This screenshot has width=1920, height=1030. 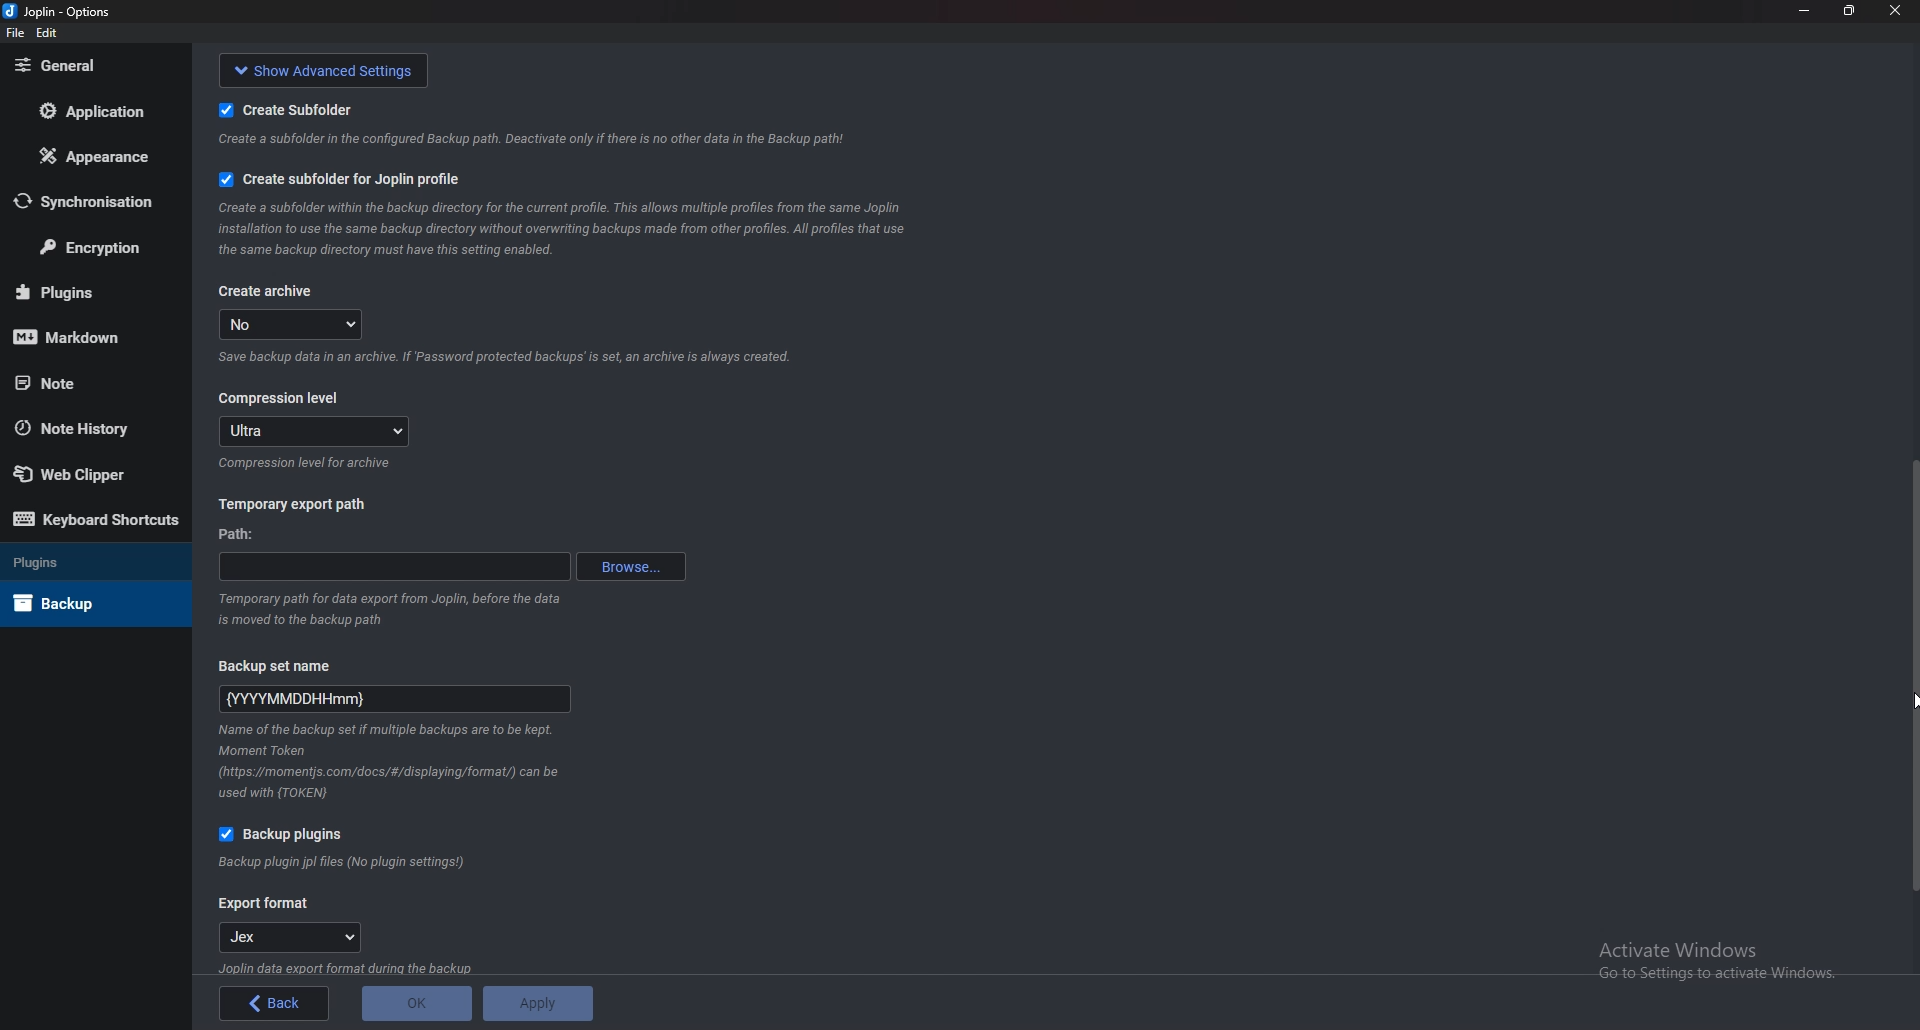 What do you see at coordinates (399, 737) in the screenshot?
I see `Info` at bounding box center [399, 737].